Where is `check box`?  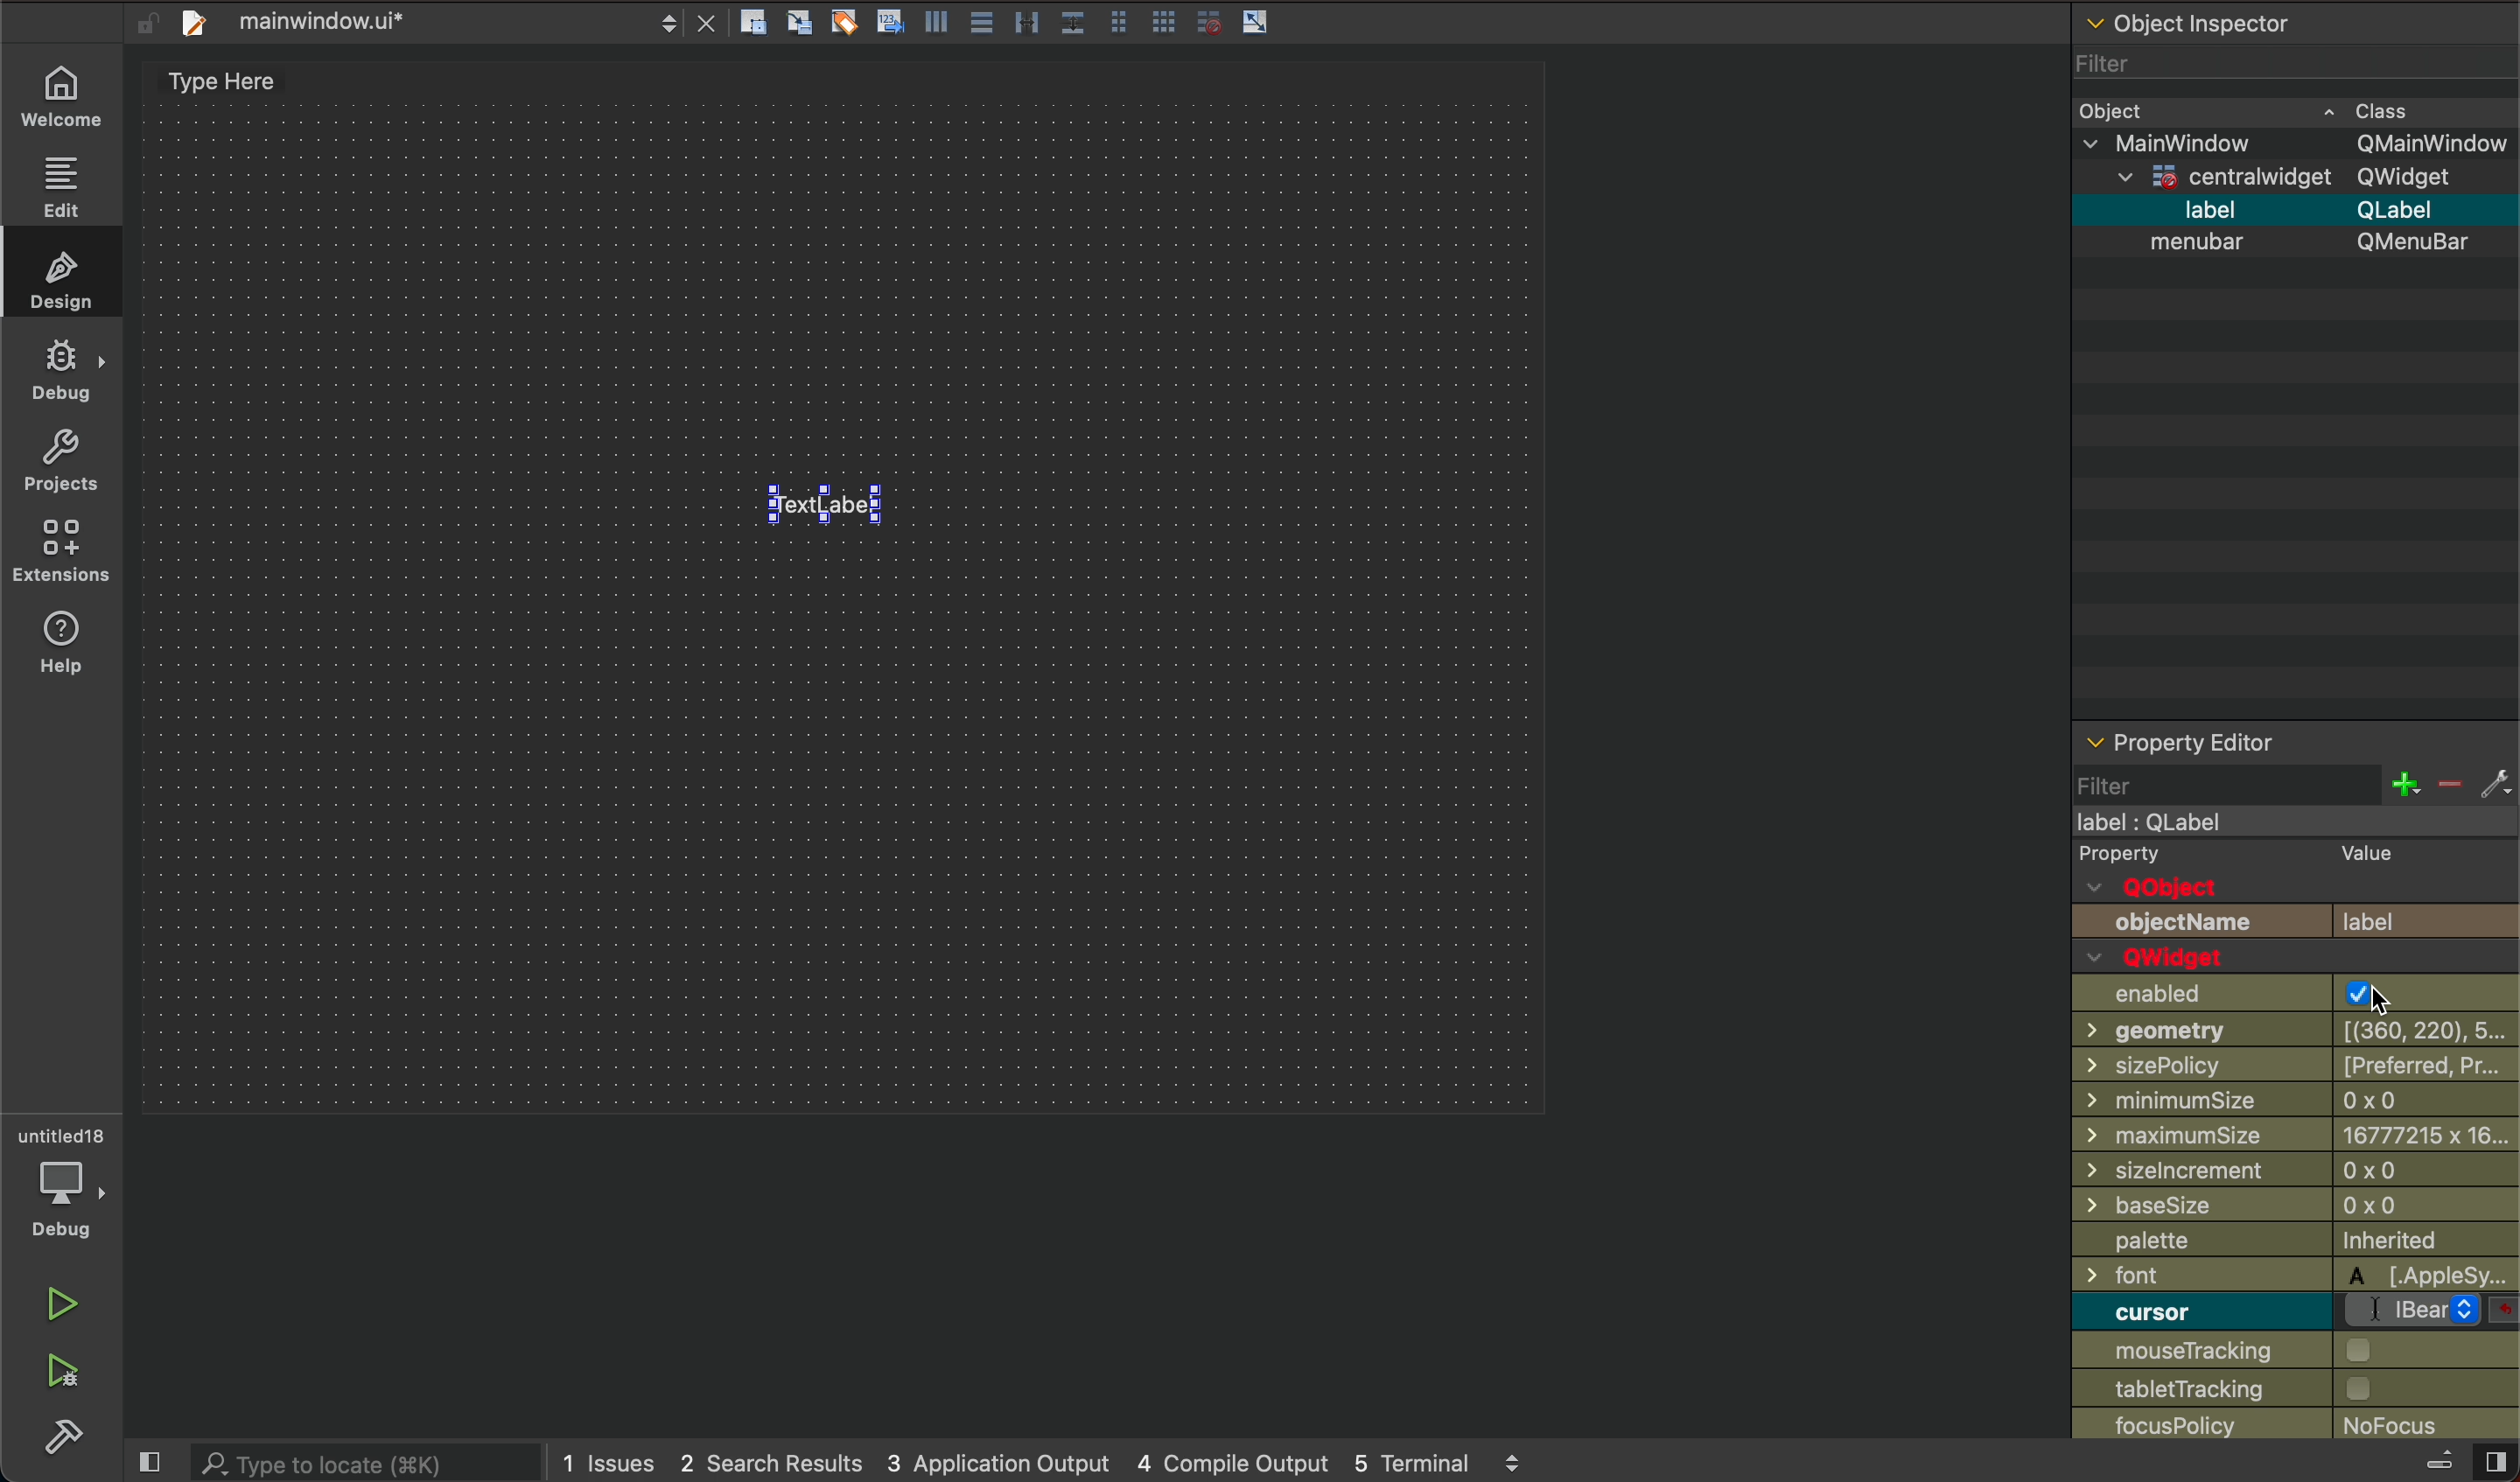
check box is located at coordinates (2367, 994).